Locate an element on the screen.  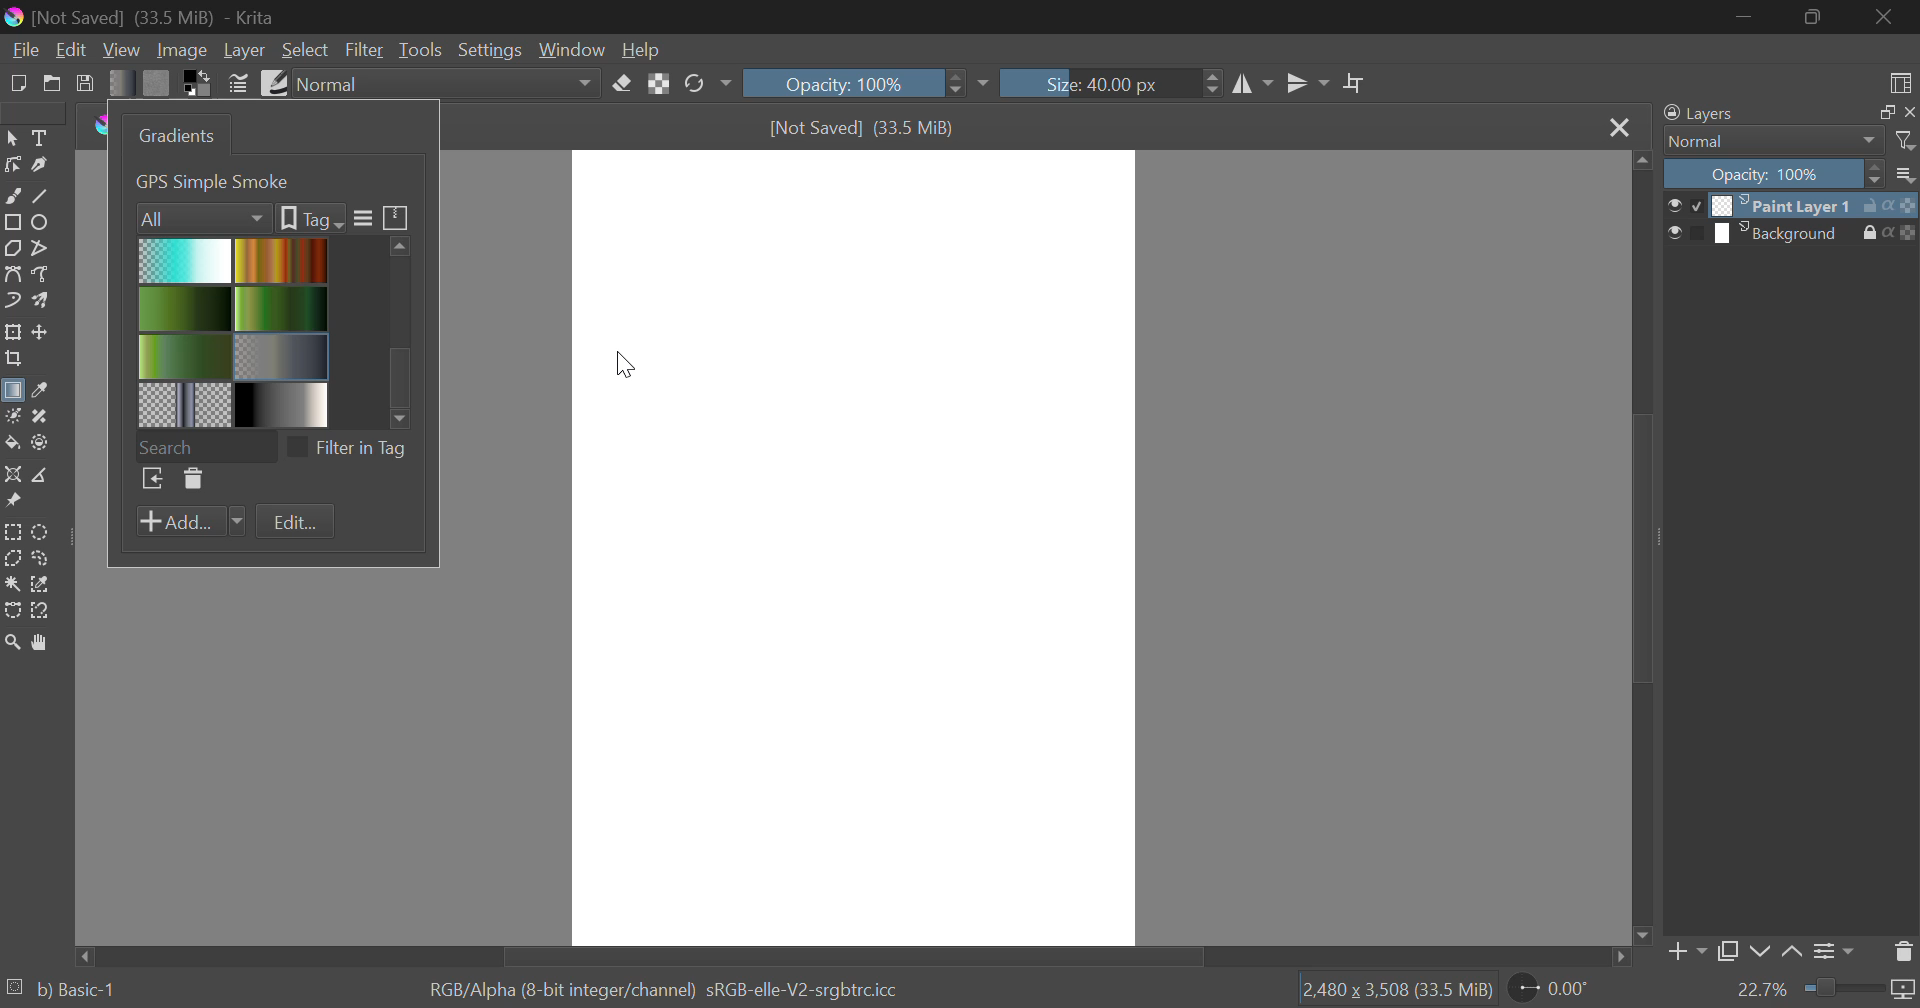
Storage Resources is located at coordinates (397, 216).